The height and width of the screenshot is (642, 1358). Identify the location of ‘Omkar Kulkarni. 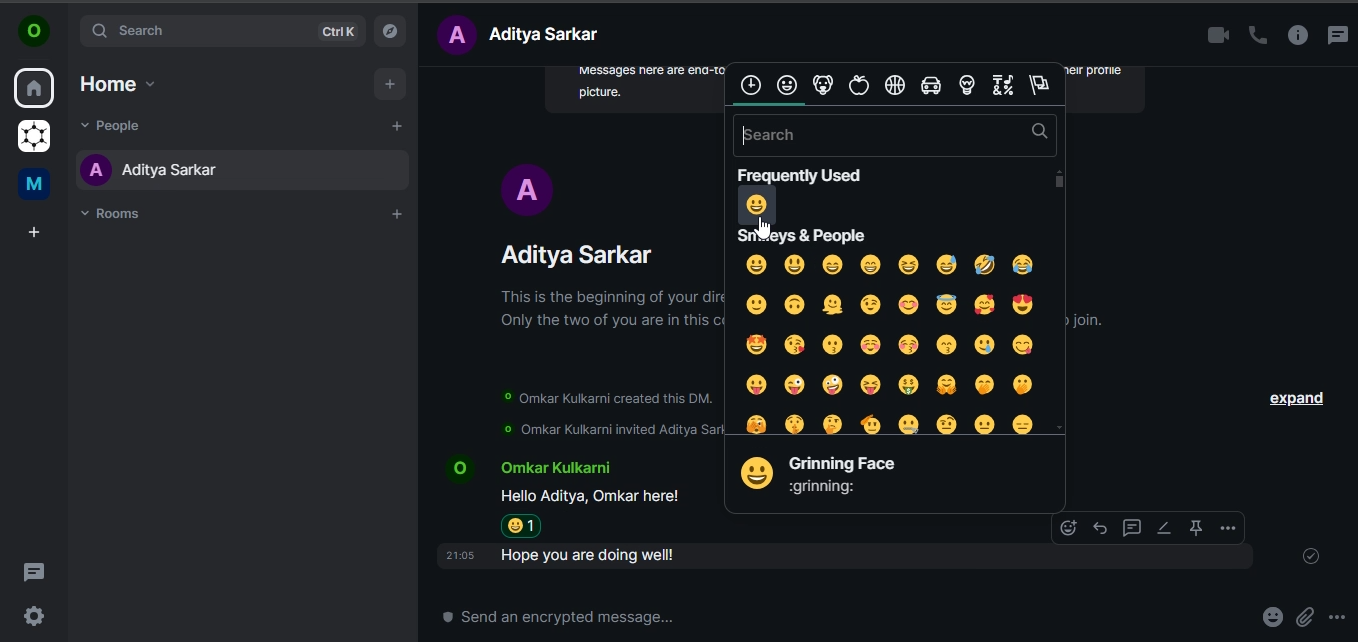
(553, 470).